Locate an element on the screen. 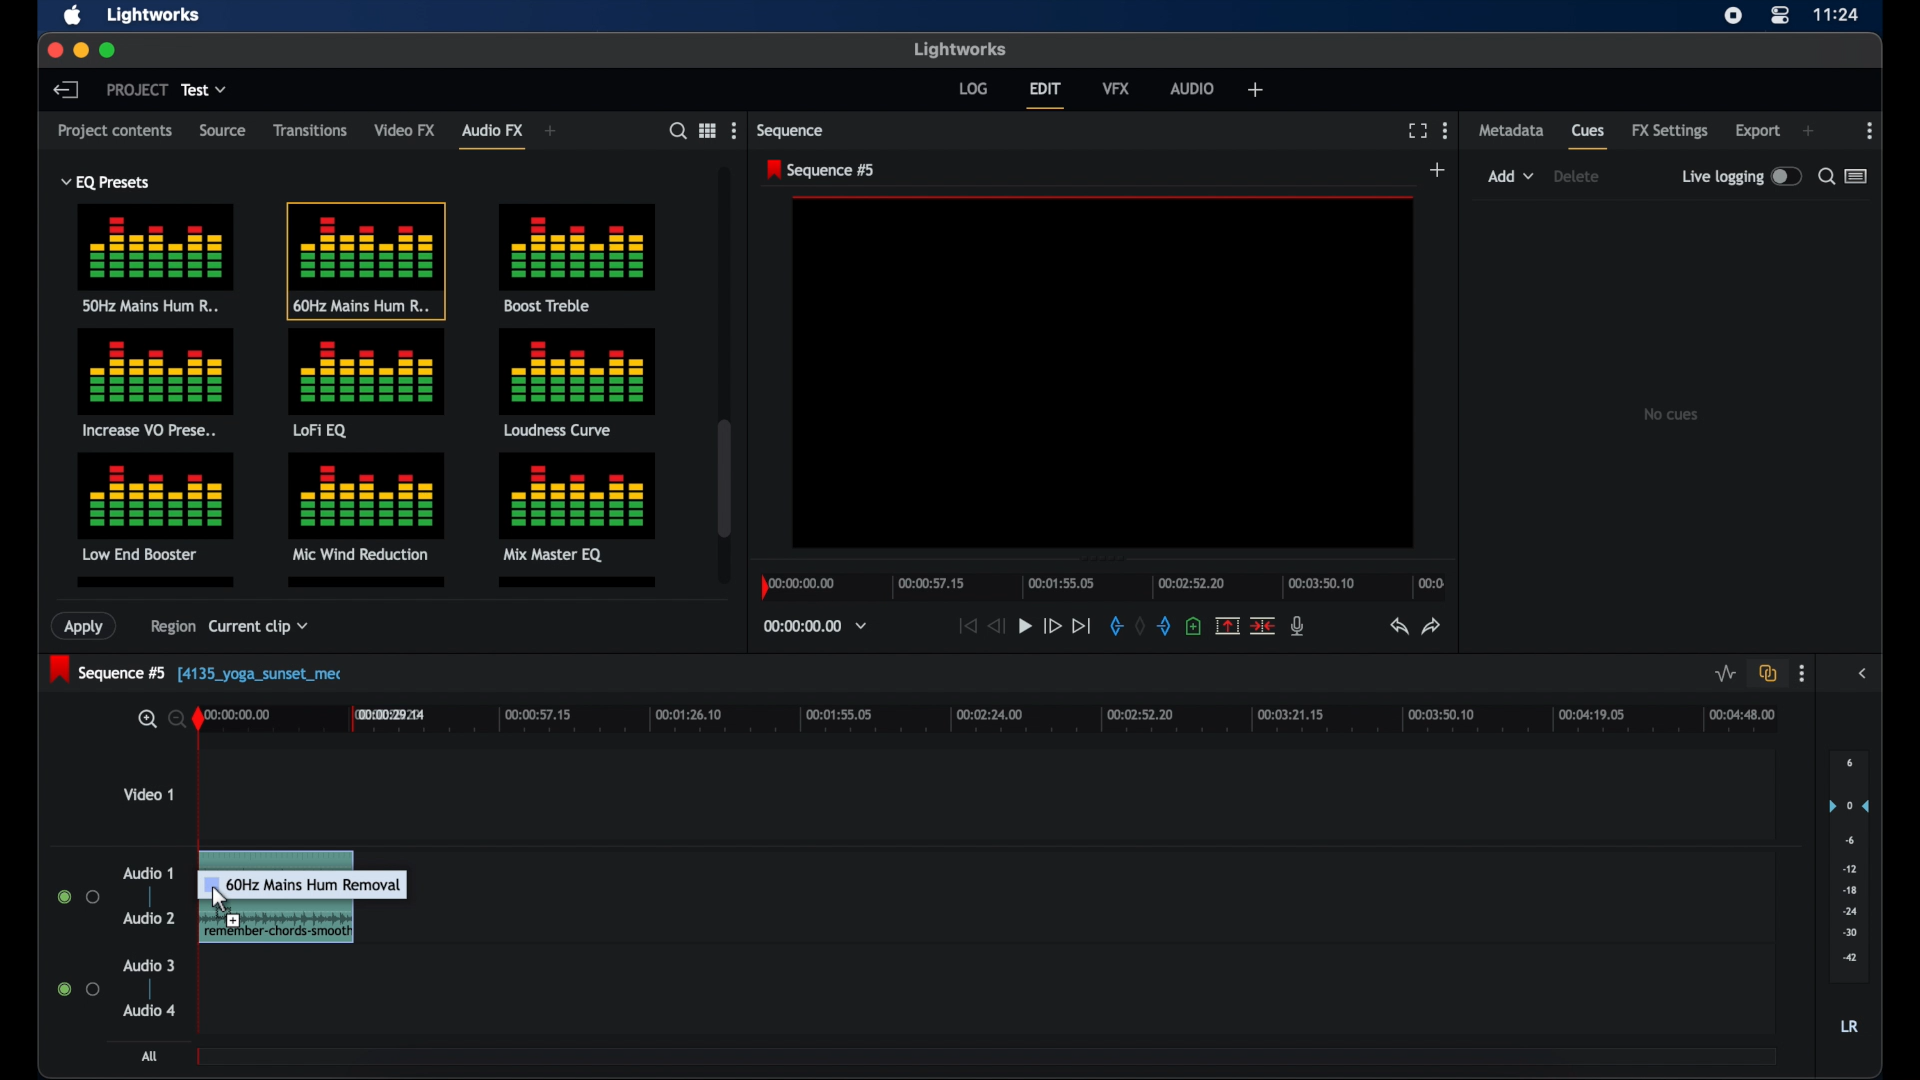 This screenshot has width=1920, height=1080. region is located at coordinates (166, 630).